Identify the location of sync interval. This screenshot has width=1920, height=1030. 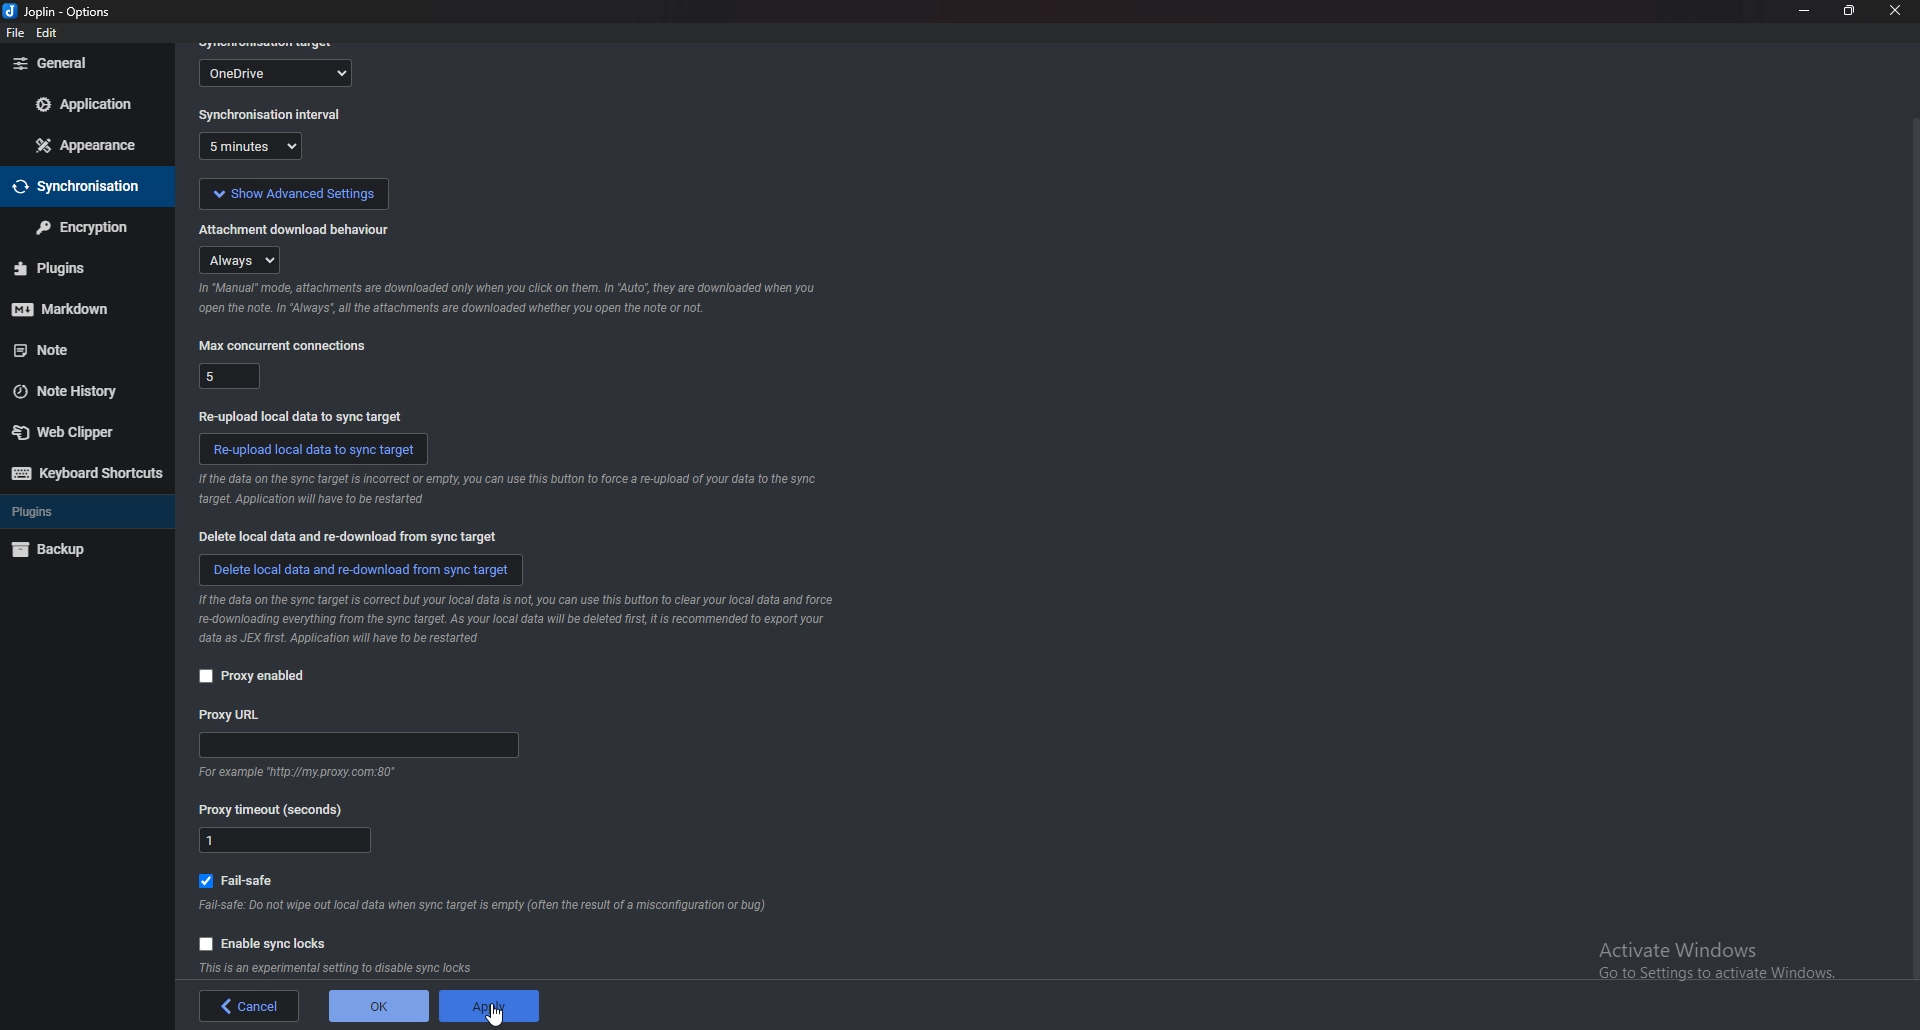
(272, 116).